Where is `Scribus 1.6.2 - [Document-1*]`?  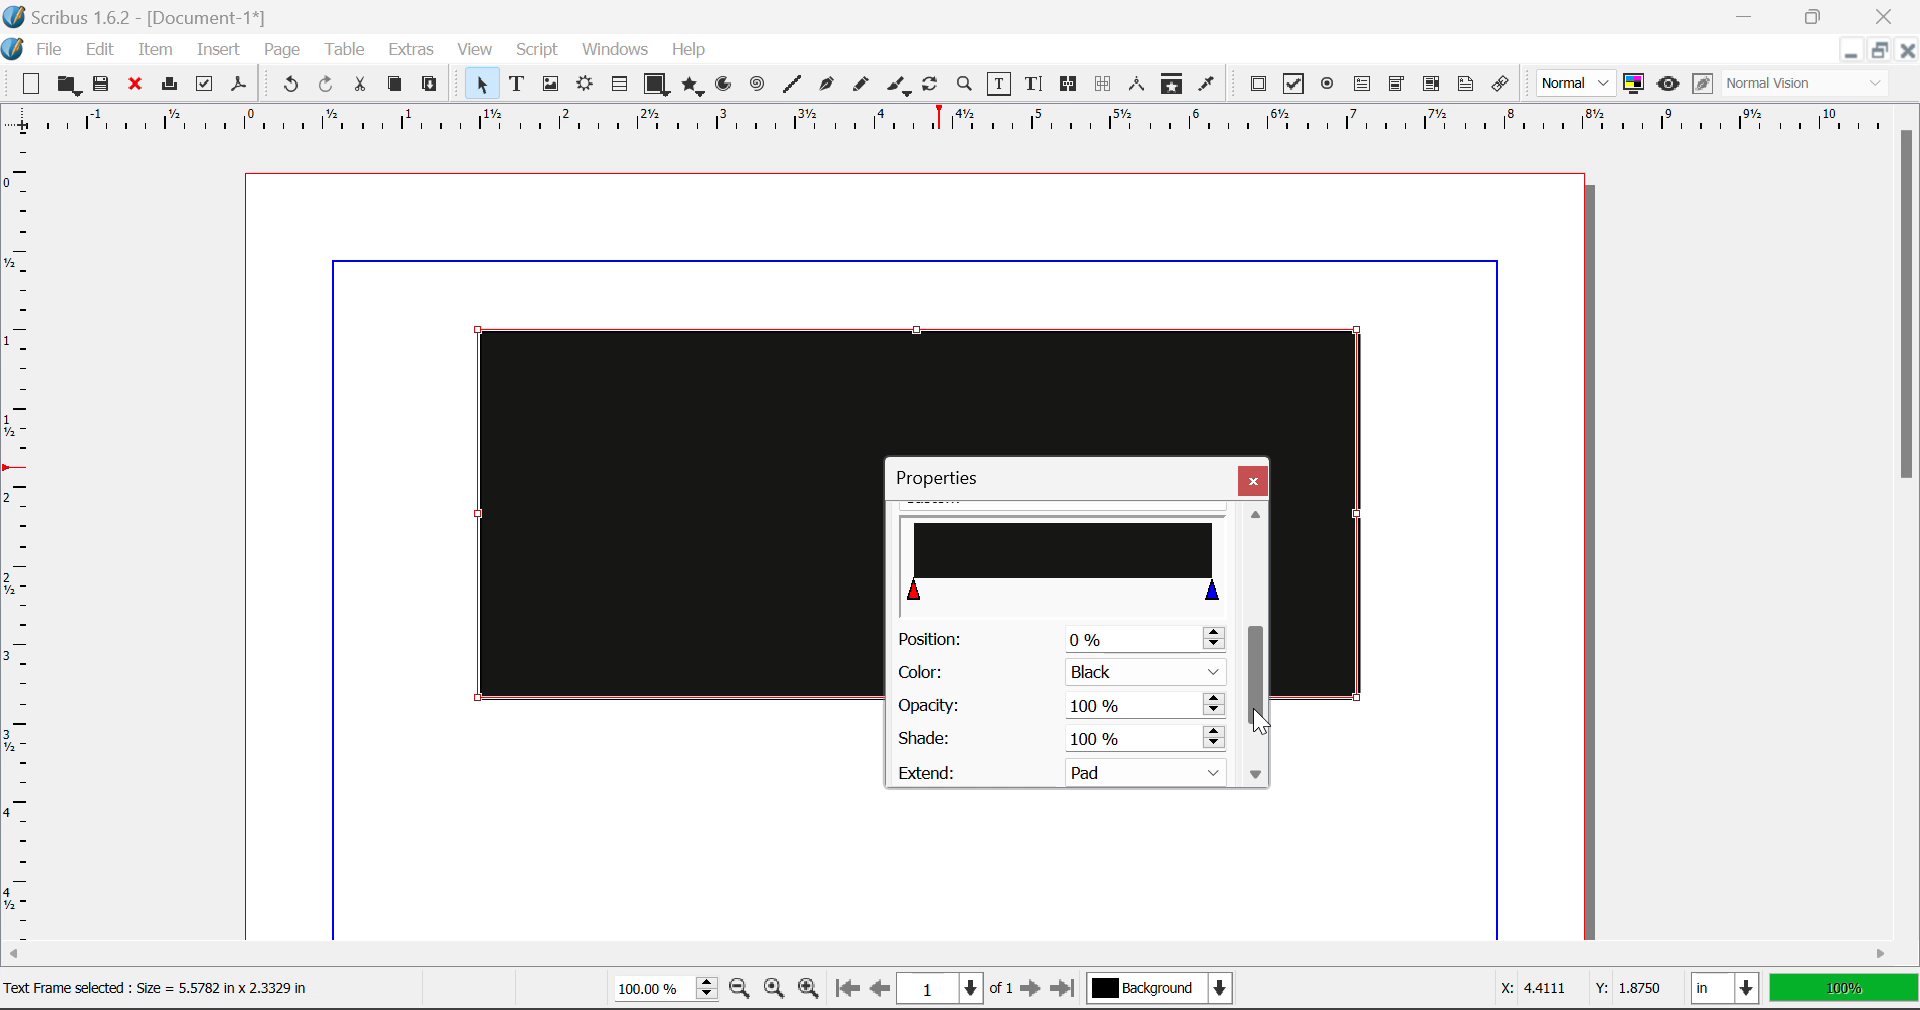 Scribus 1.6.2 - [Document-1*] is located at coordinates (139, 18).